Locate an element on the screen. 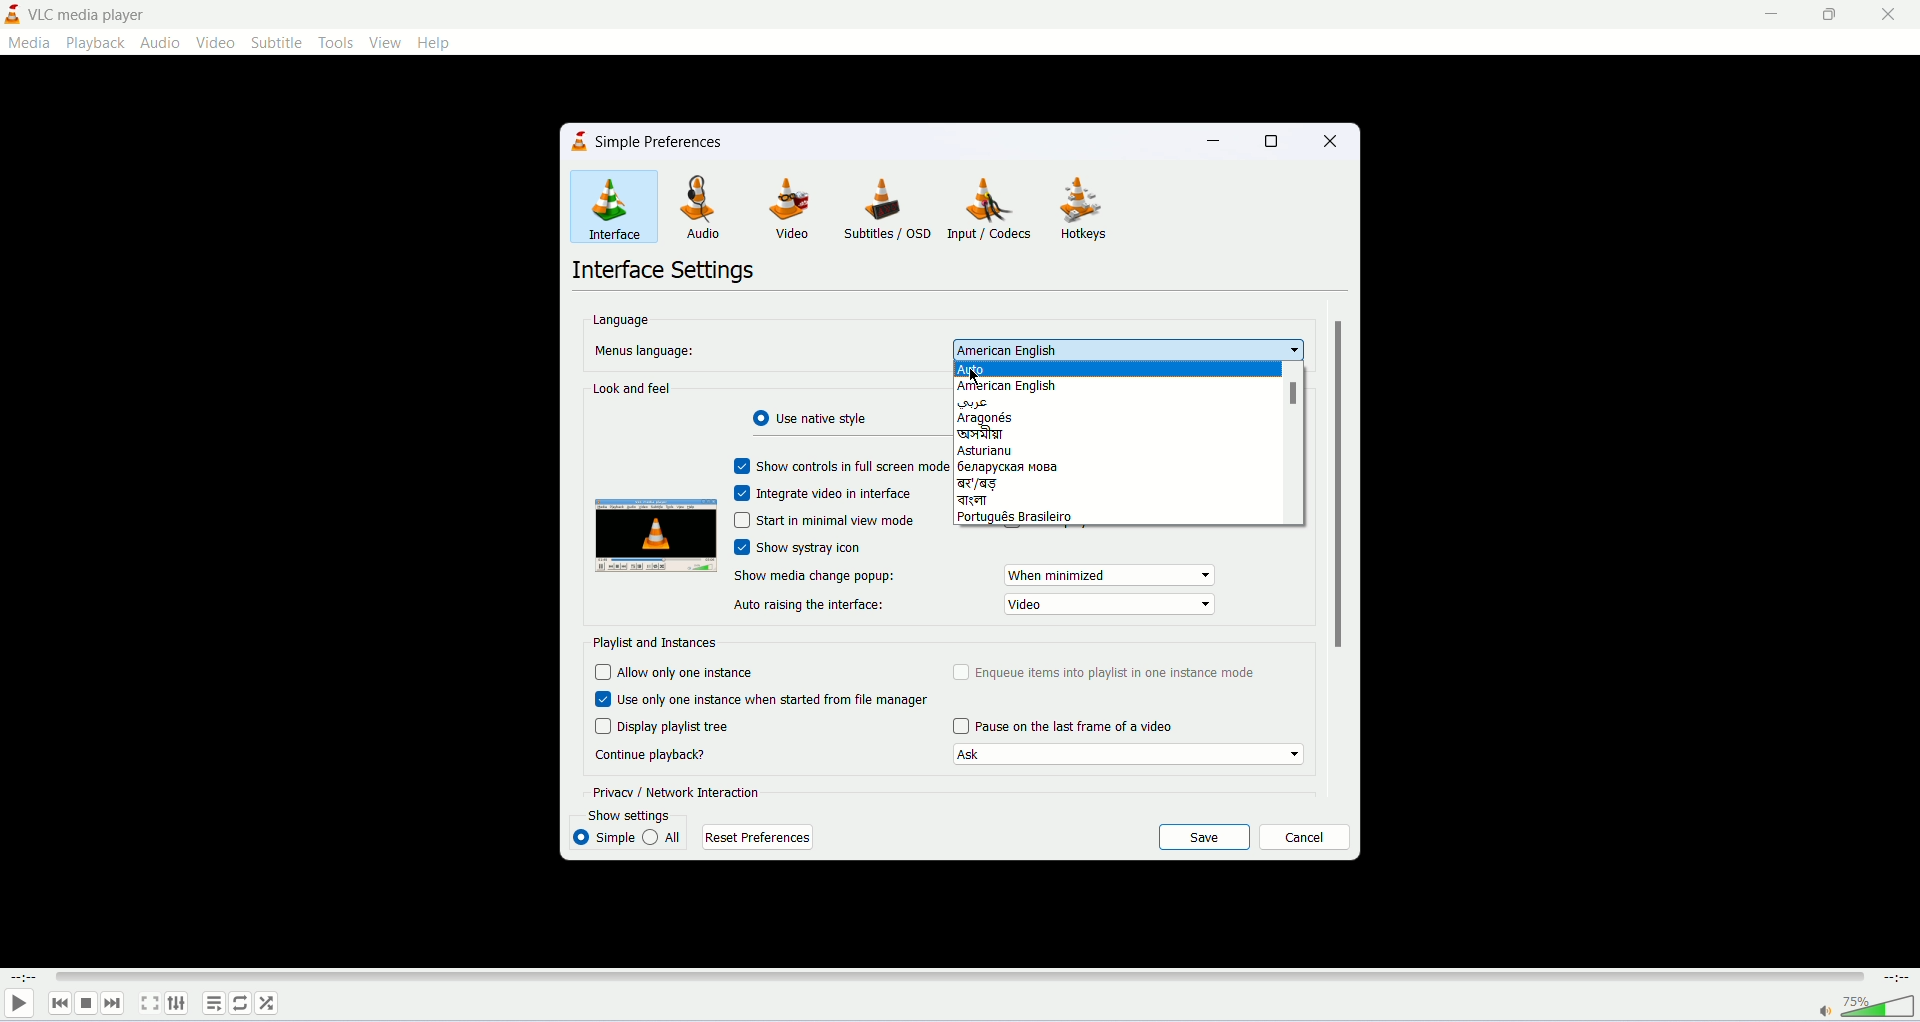  playback is located at coordinates (97, 43).